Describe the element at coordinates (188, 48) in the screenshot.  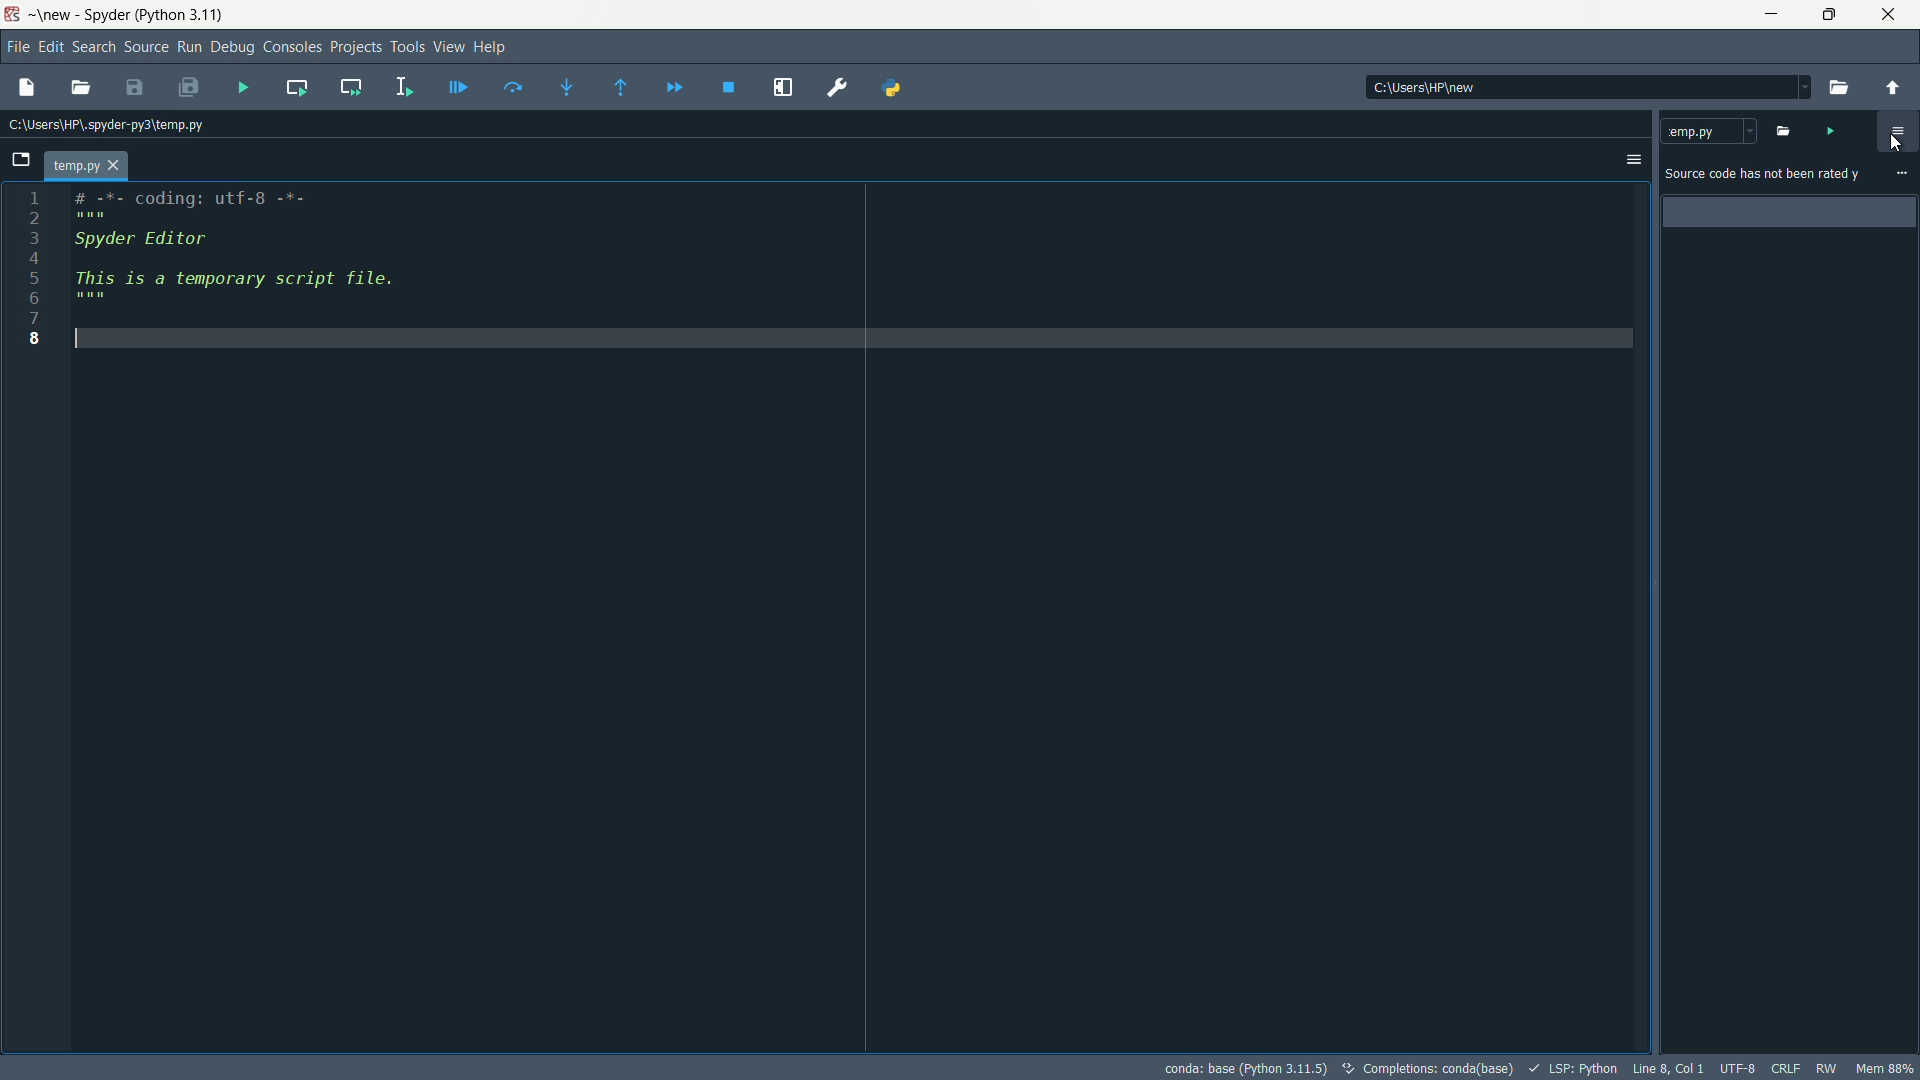
I see `run menu` at that location.